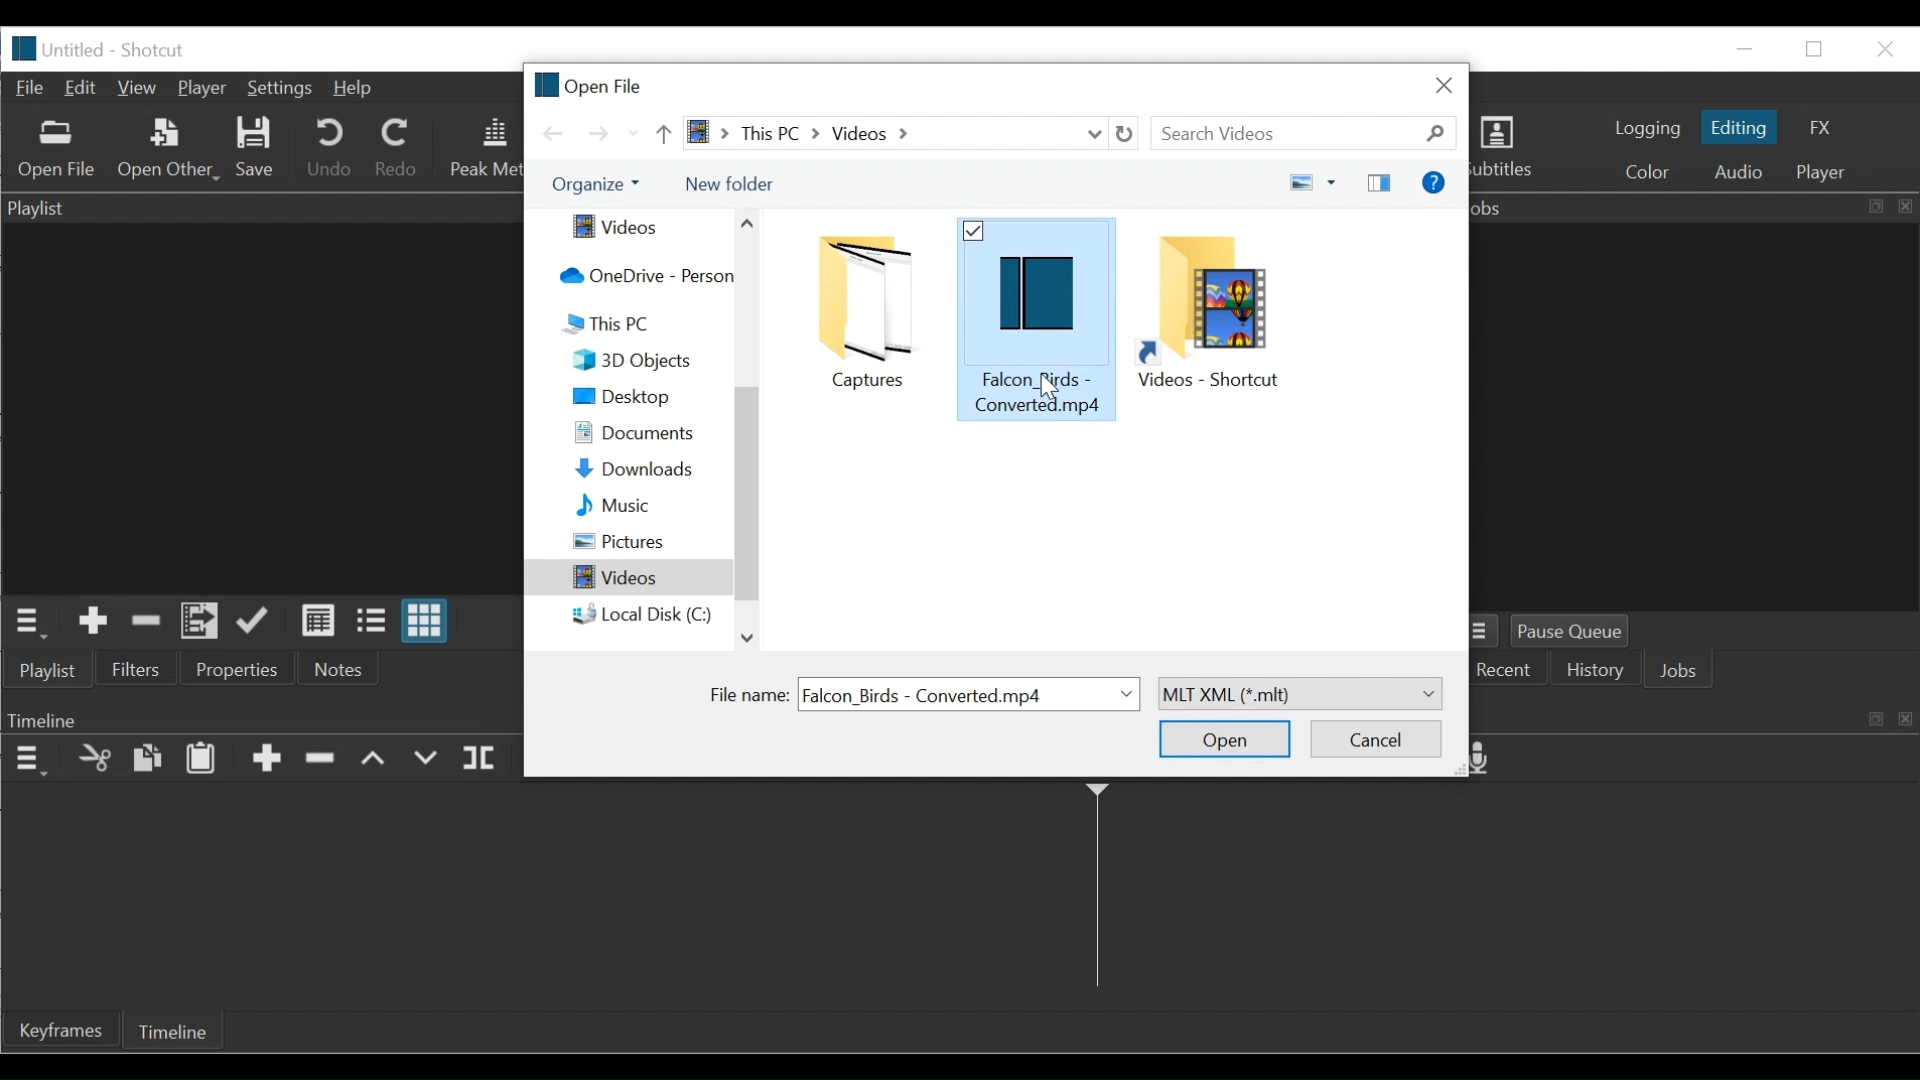 This screenshot has height=1080, width=1920. Describe the element at coordinates (1309, 134) in the screenshot. I see `Search` at that location.